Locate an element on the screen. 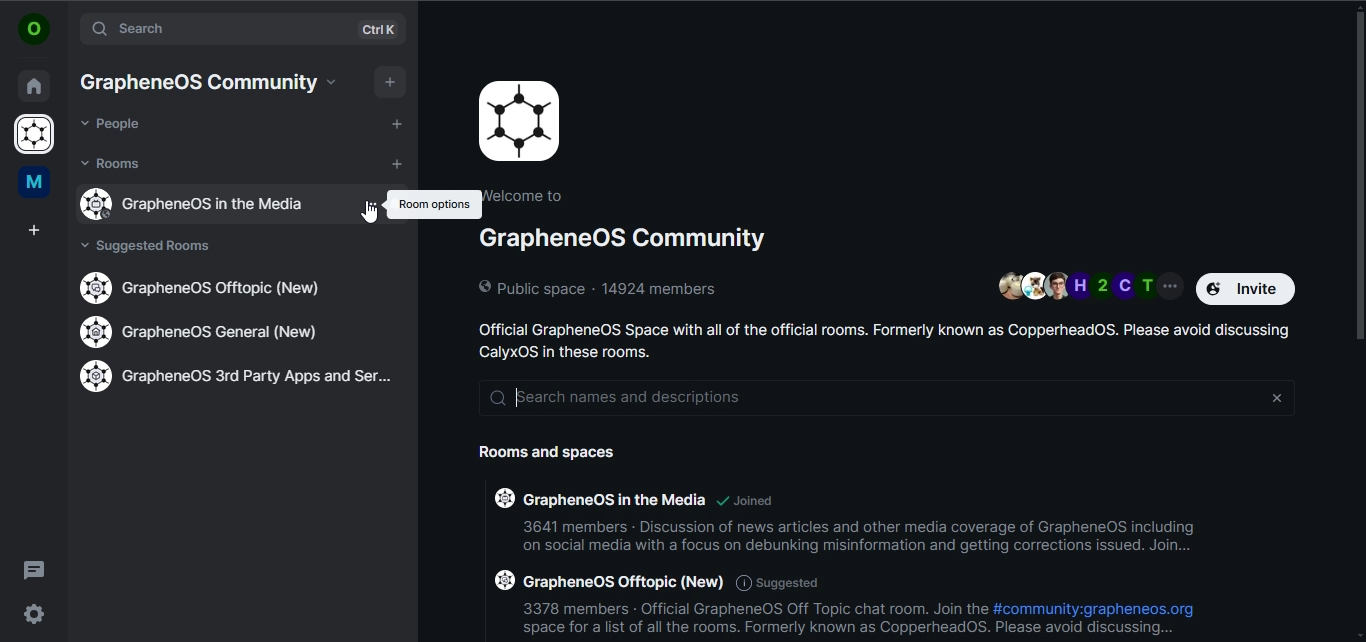 Image resolution: width=1366 pixels, height=642 pixels. view all members is located at coordinates (1089, 285).